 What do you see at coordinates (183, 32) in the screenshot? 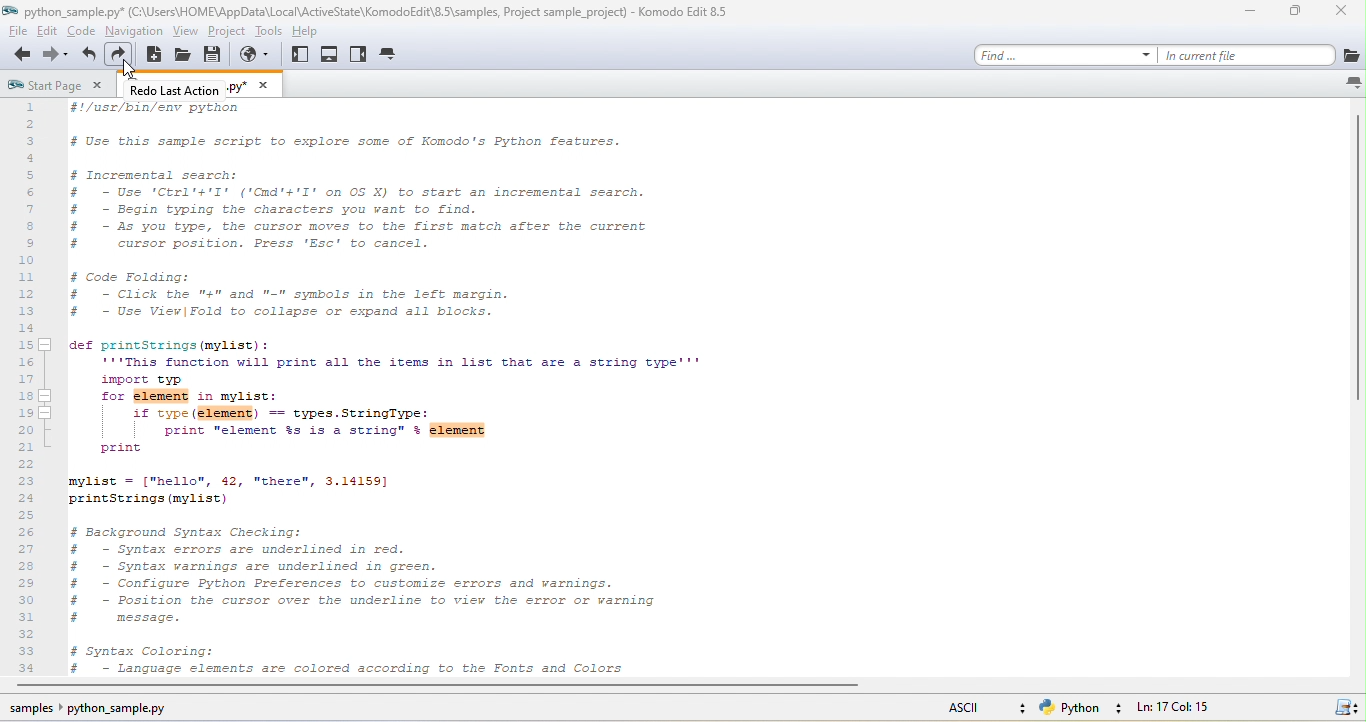
I see `view` at bounding box center [183, 32].